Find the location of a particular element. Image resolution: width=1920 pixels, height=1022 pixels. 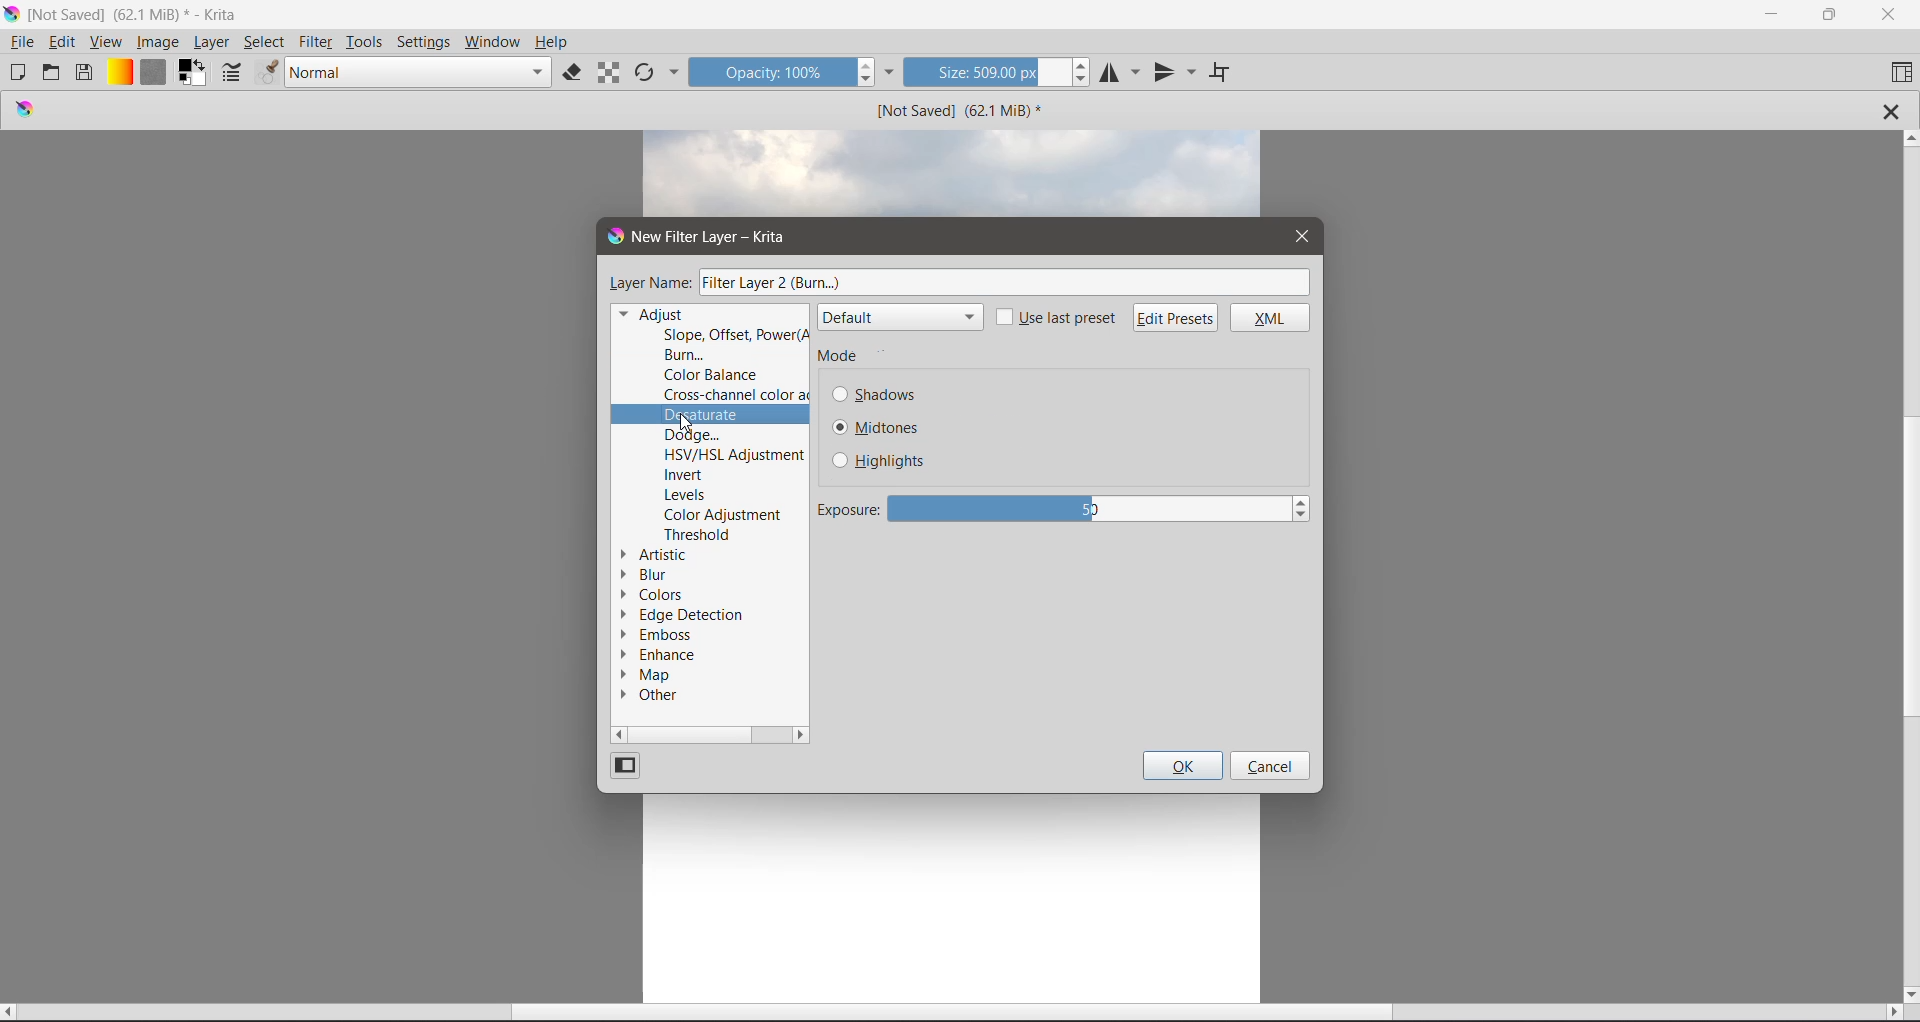

Blending mode is located at coordinates (417, 73).